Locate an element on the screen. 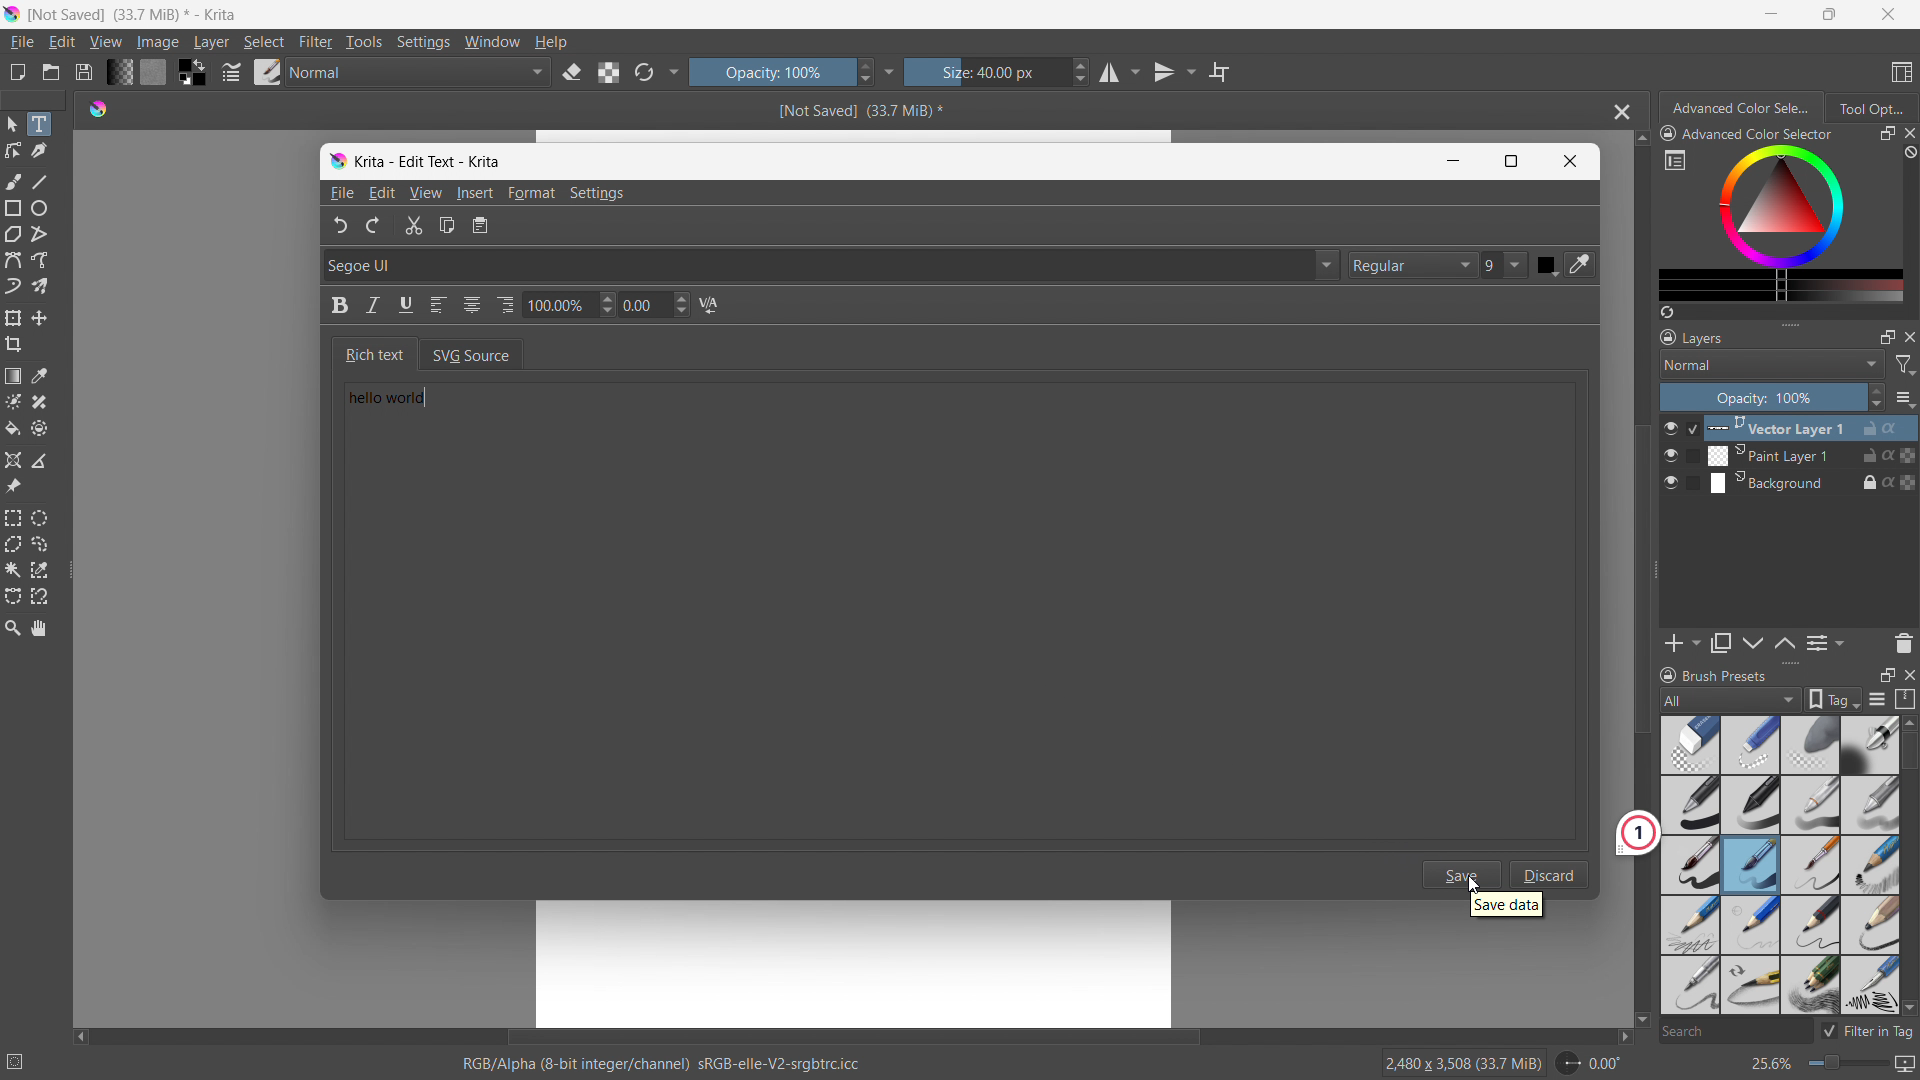 Image resolution: width=1920 pixels, height=1080 pixels. polyline tool is located at coordinates (39, 236).